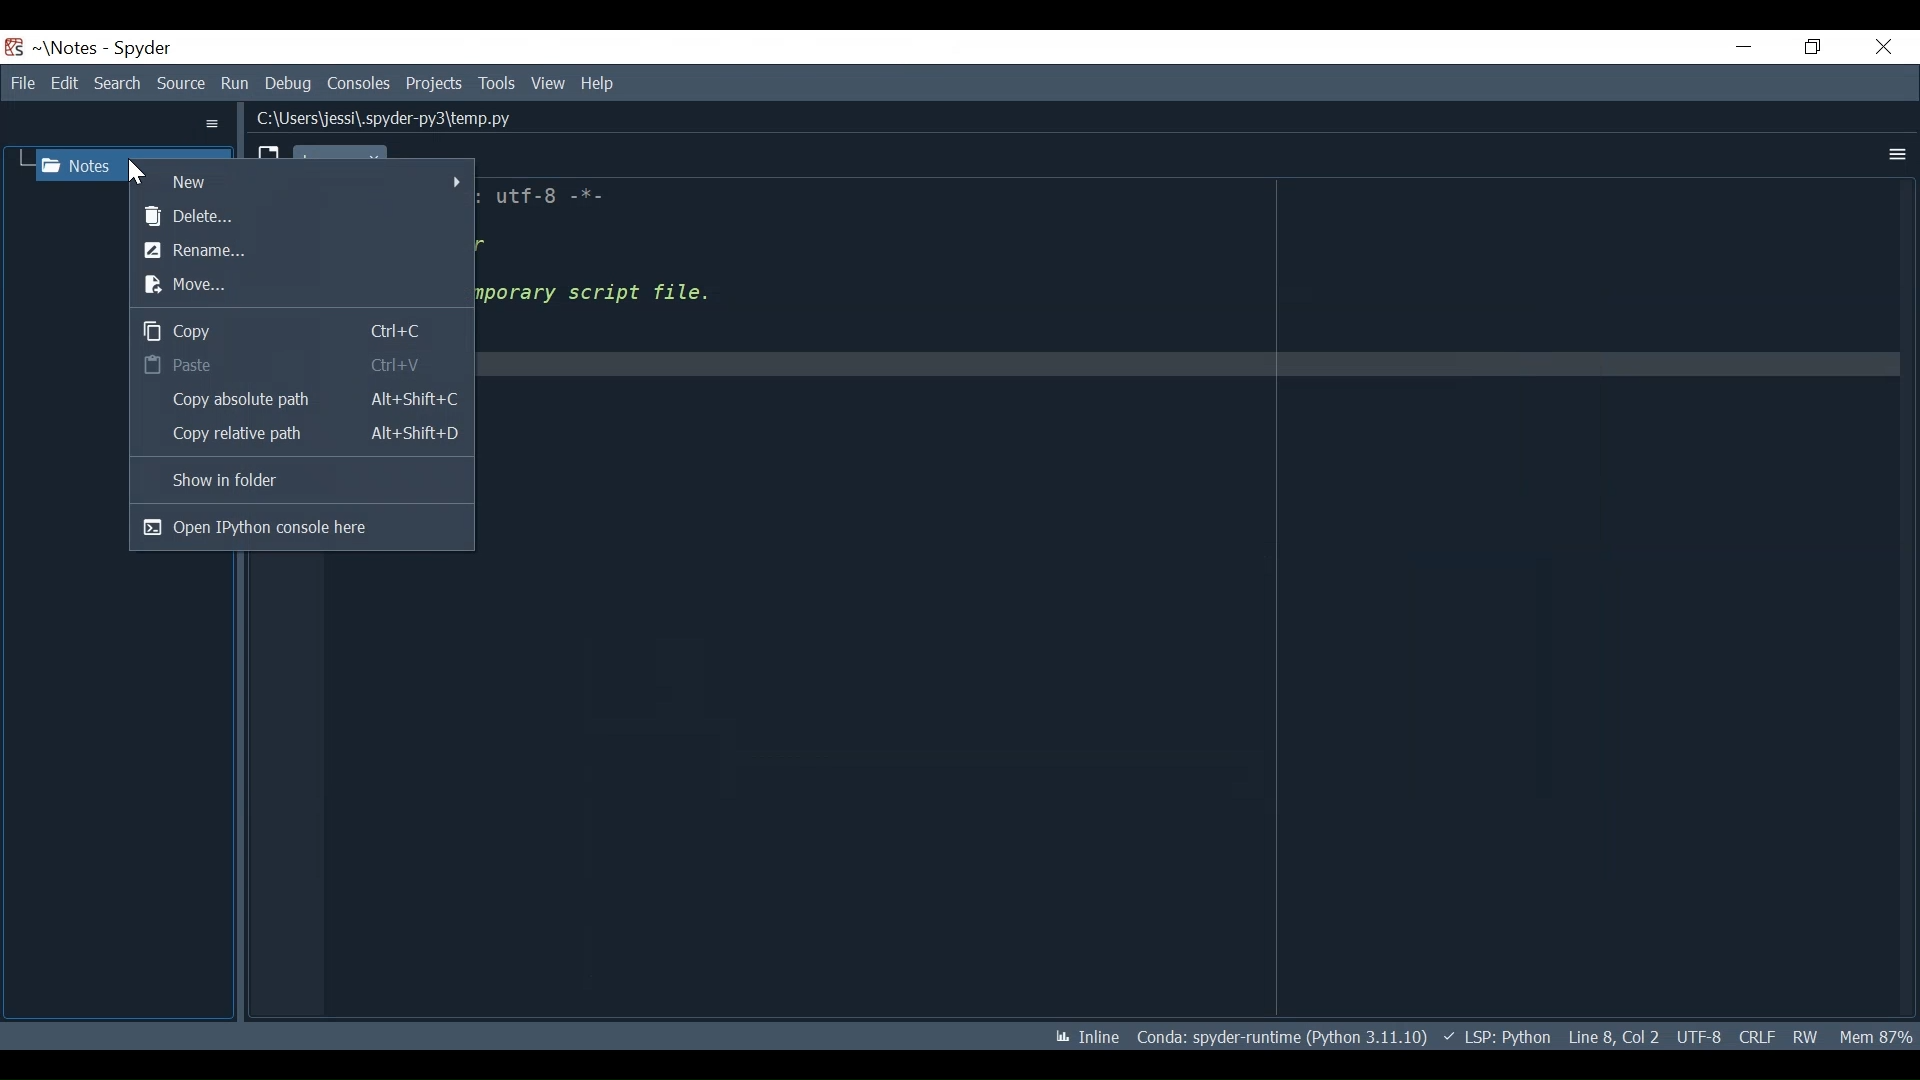 The height and width of the screenshot is (1080, 1920). I want to click on Open IPython console ere, so click(301, 528).